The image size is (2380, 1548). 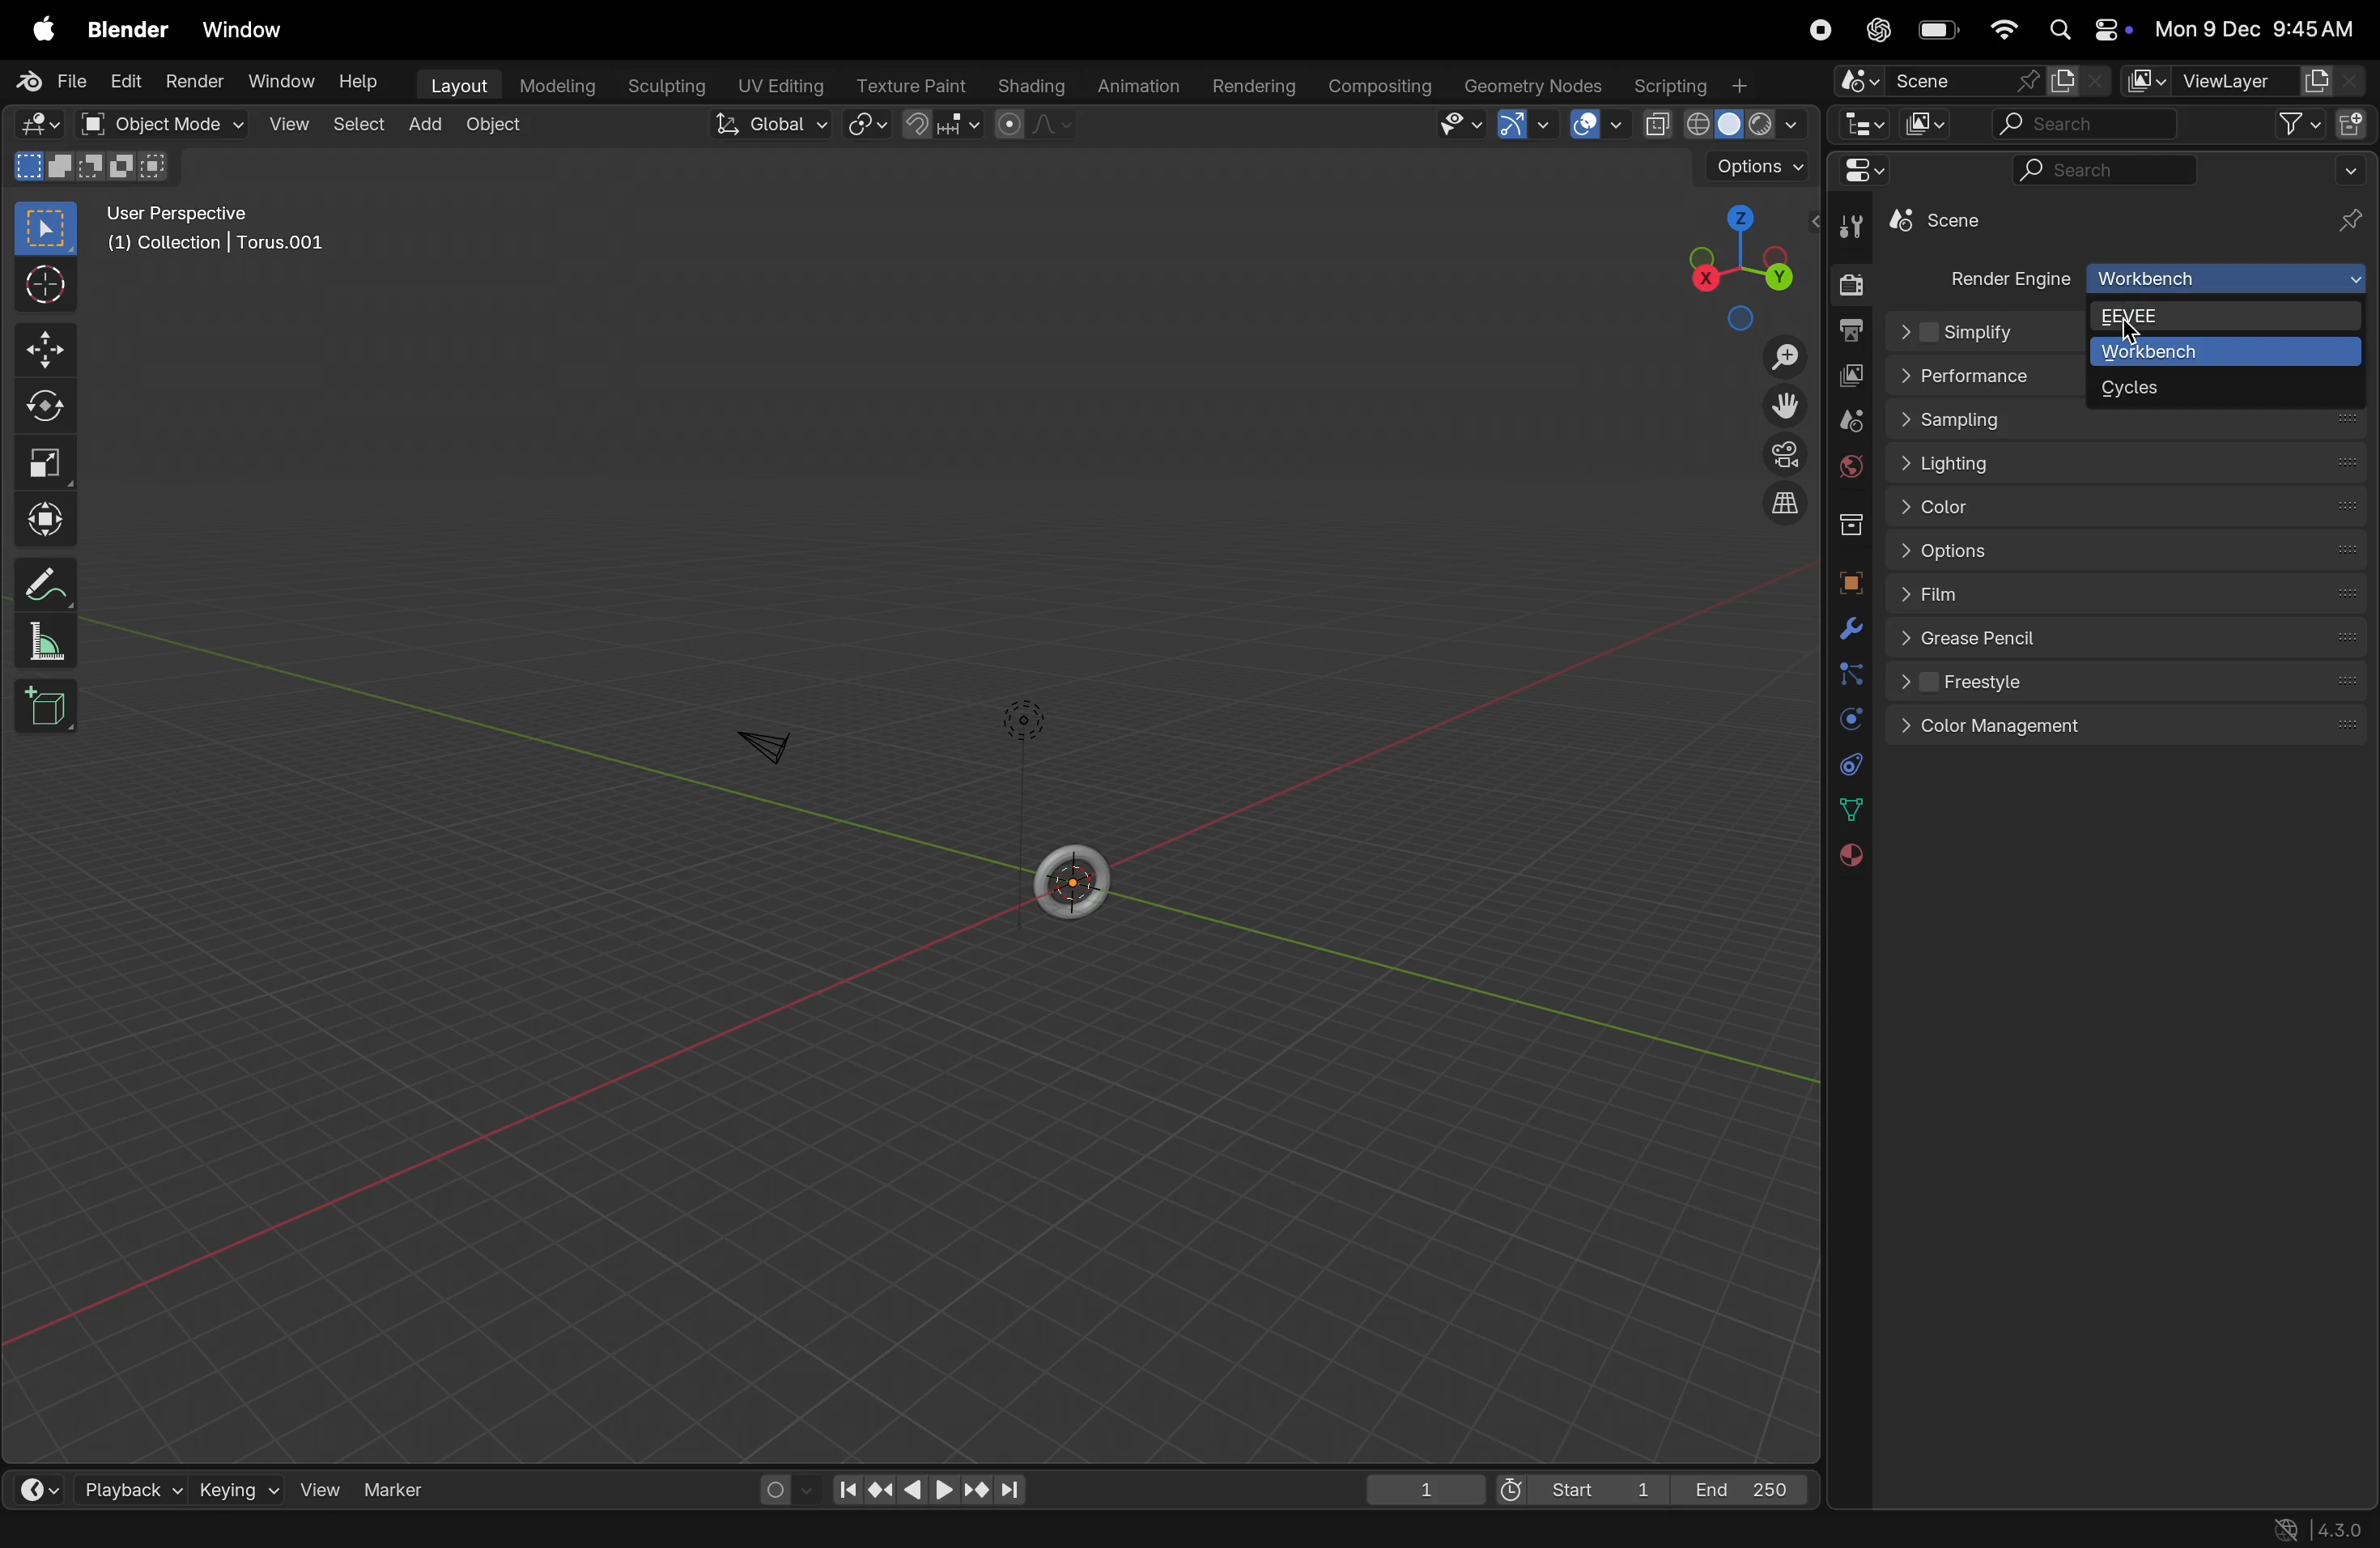 I want to click on add cube, so click(x=54, y=710).